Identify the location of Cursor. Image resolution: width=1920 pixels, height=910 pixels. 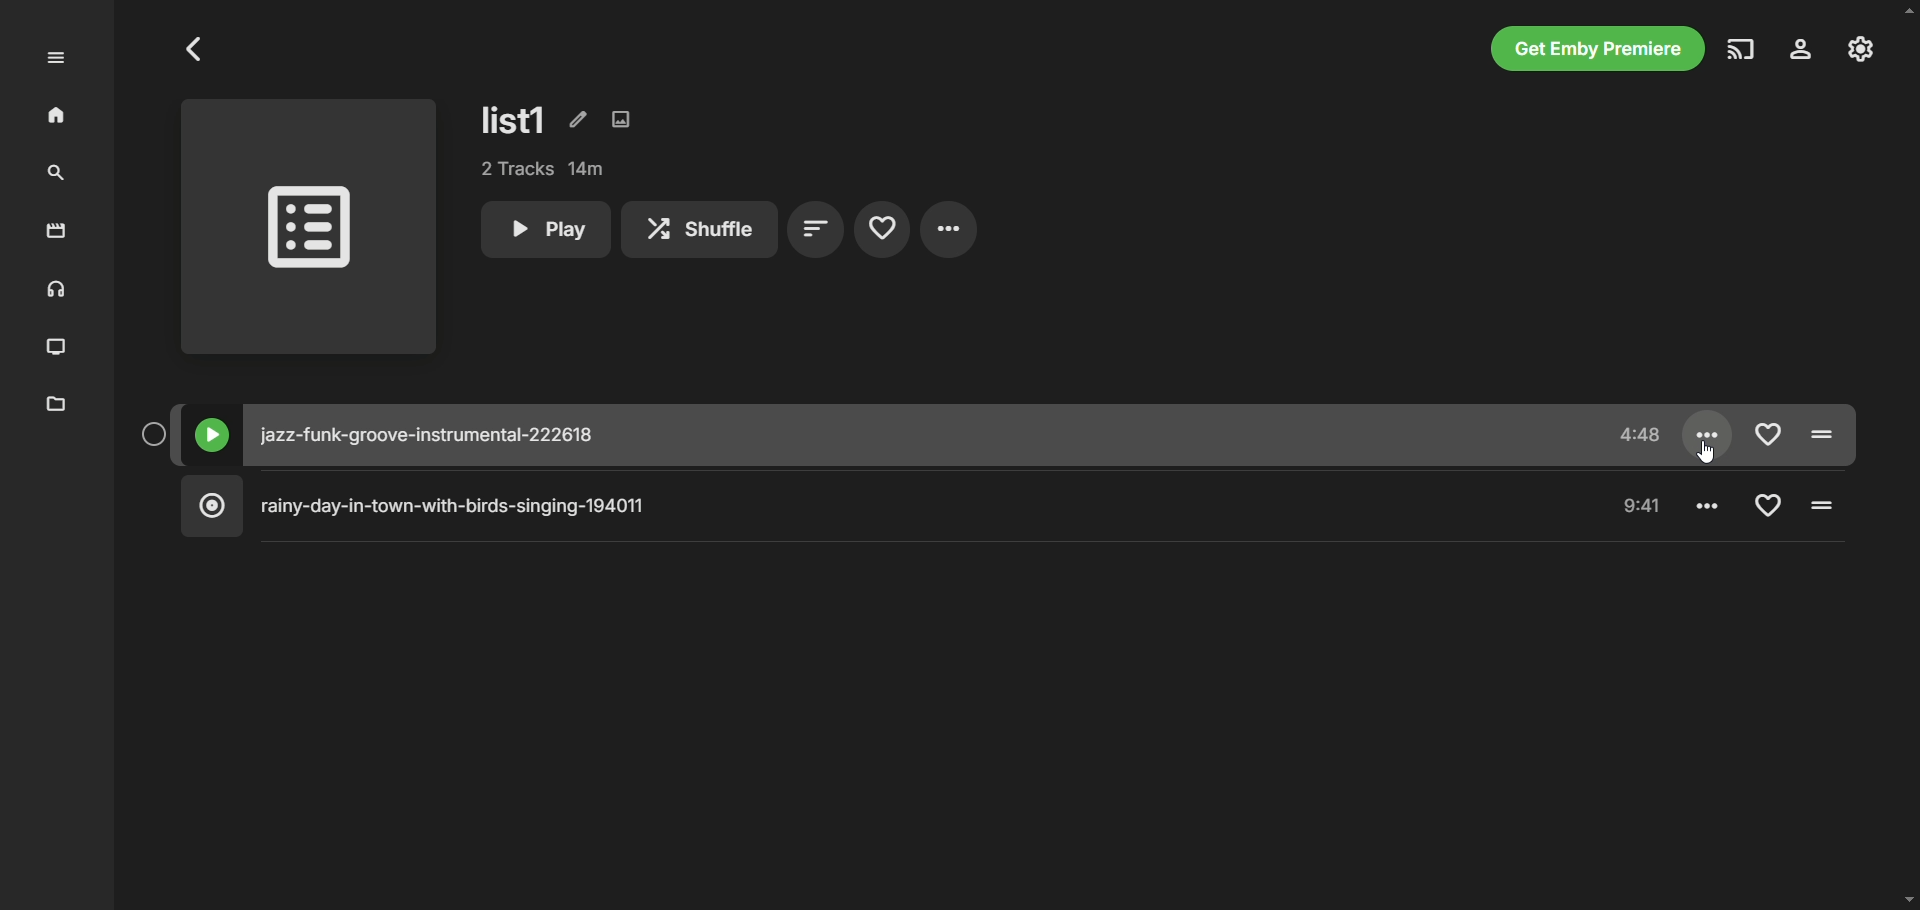
(1706, 452).